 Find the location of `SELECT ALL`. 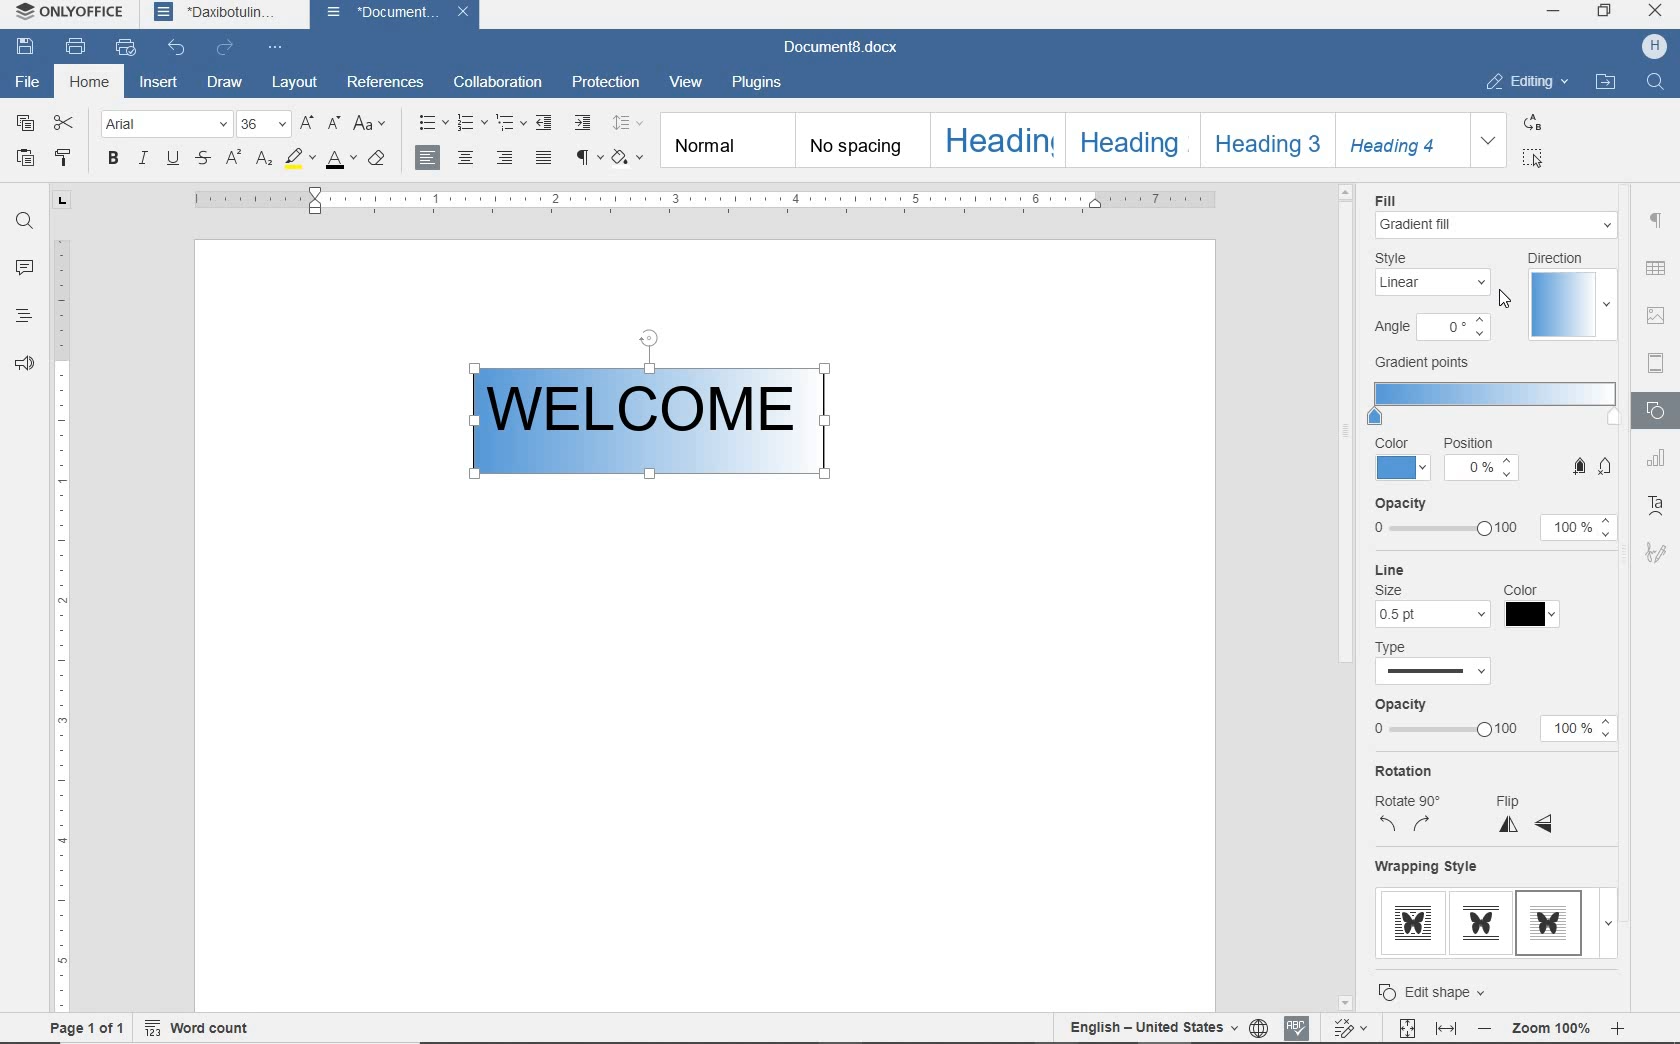

SELECT ALL is located at coordinates (1530, 157).